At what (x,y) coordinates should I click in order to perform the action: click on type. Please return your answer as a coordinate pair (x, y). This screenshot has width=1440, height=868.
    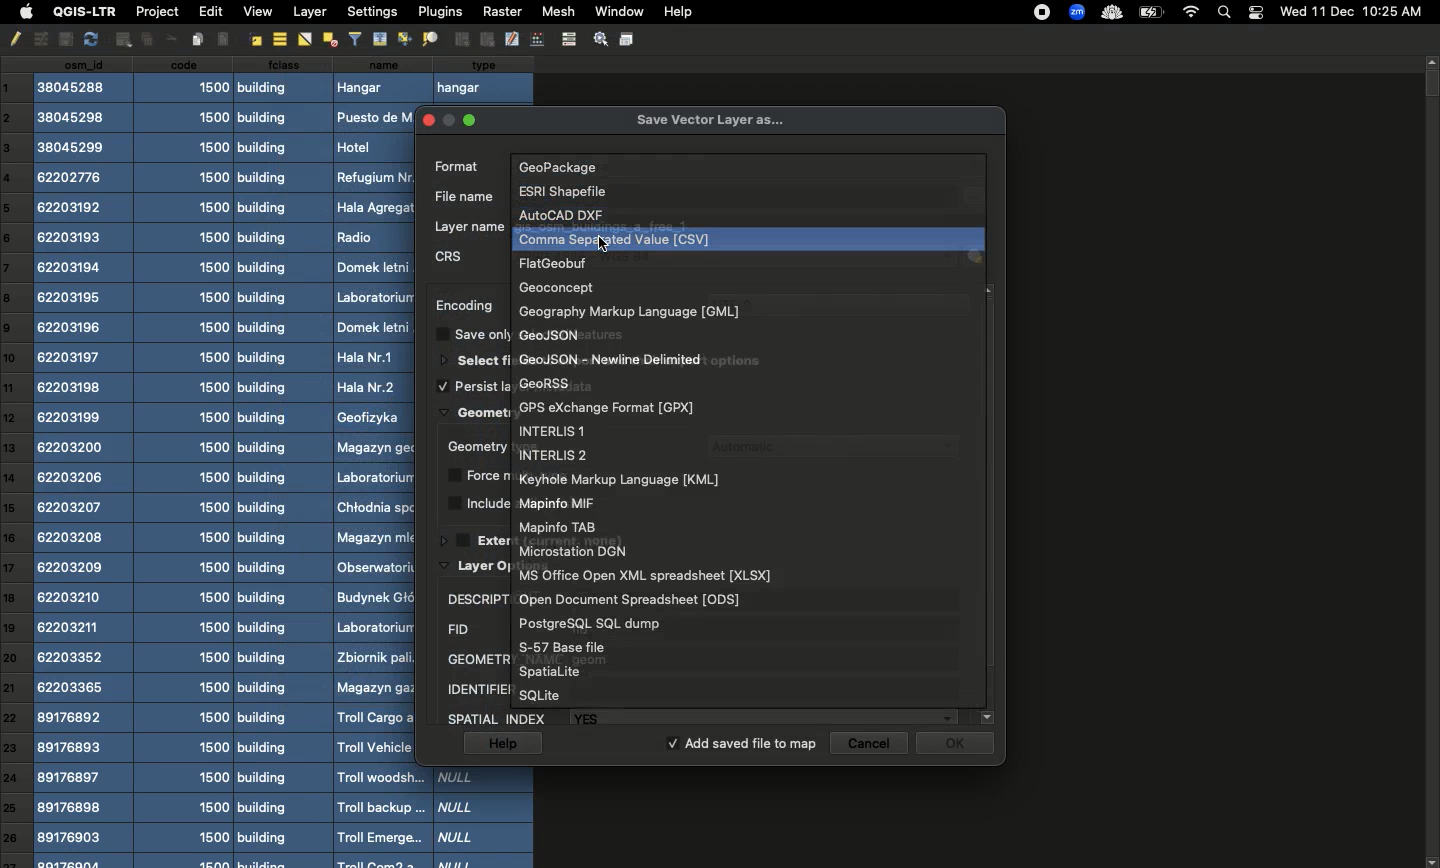
    Looking at the image, I should click on (485, 76).